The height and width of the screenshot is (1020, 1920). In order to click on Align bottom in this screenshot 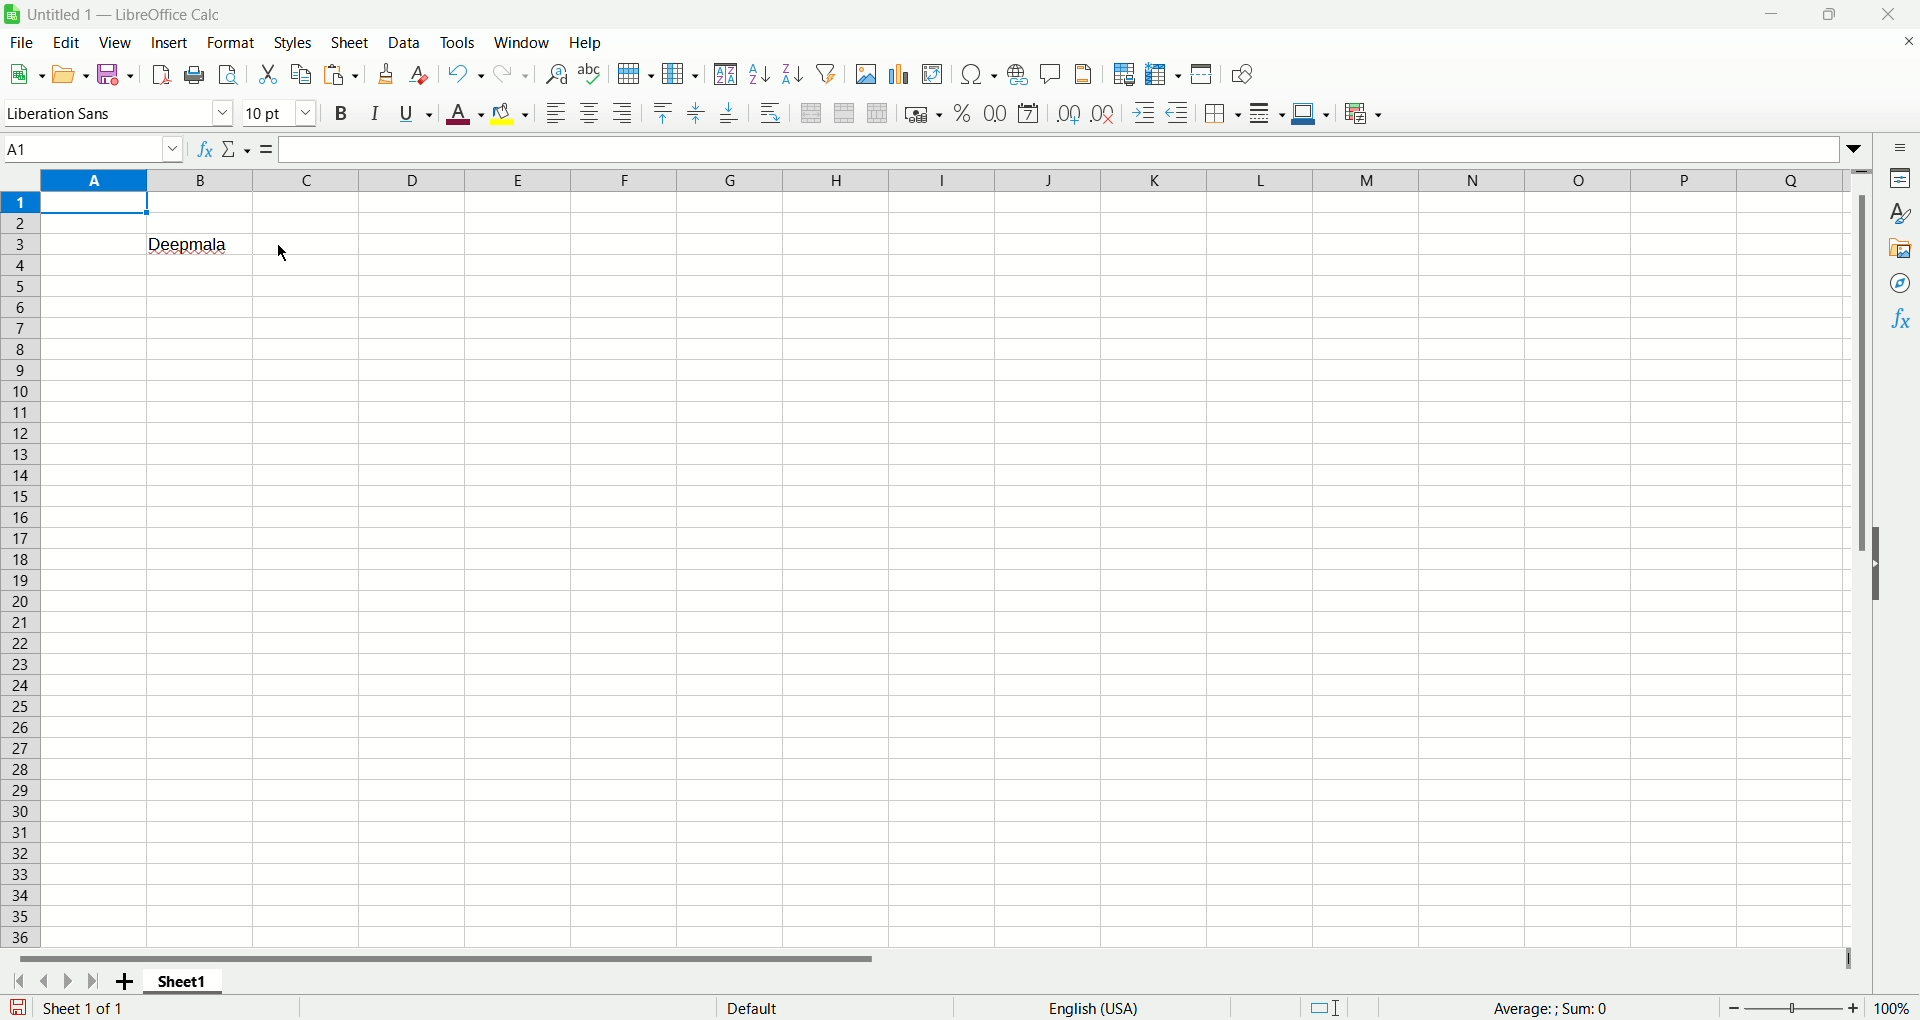, I will do `click(728, 115)`.